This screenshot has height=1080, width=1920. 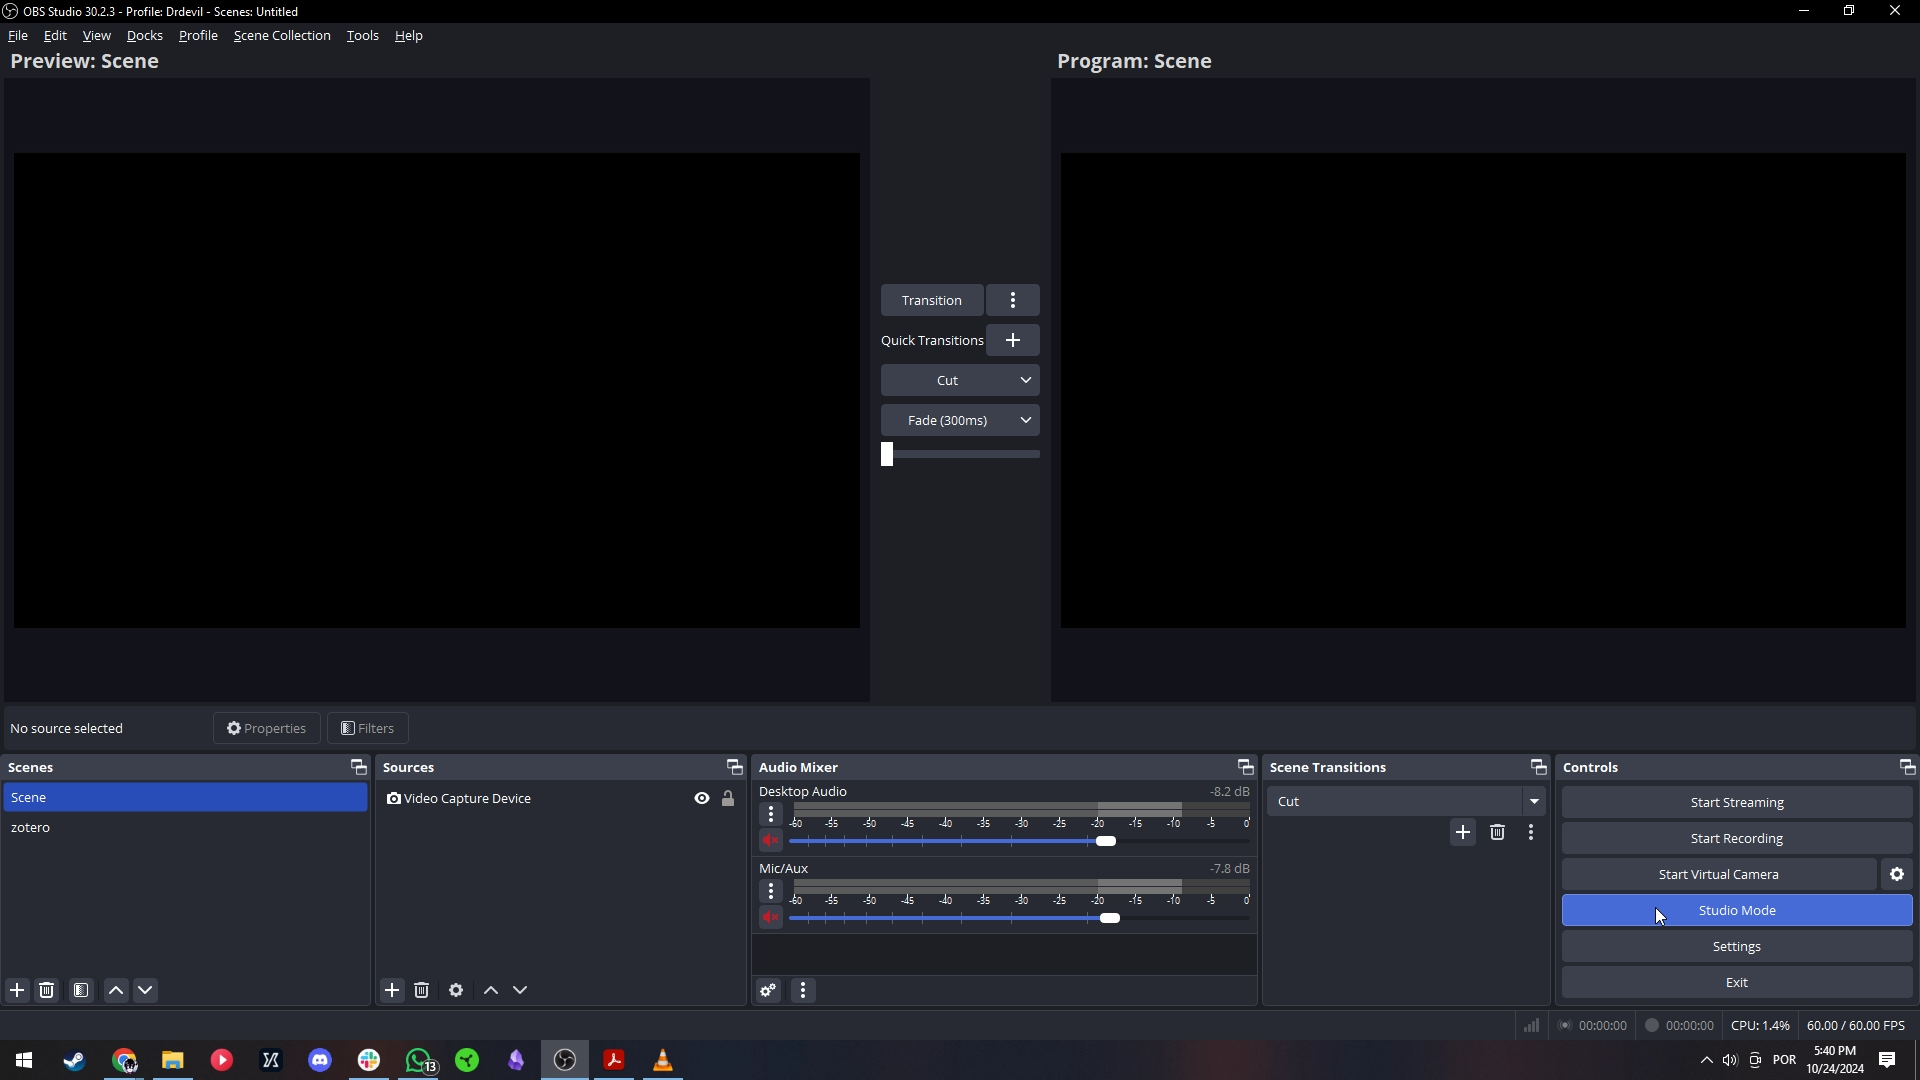 I want to click on Filters, so click(x=370, y=728).